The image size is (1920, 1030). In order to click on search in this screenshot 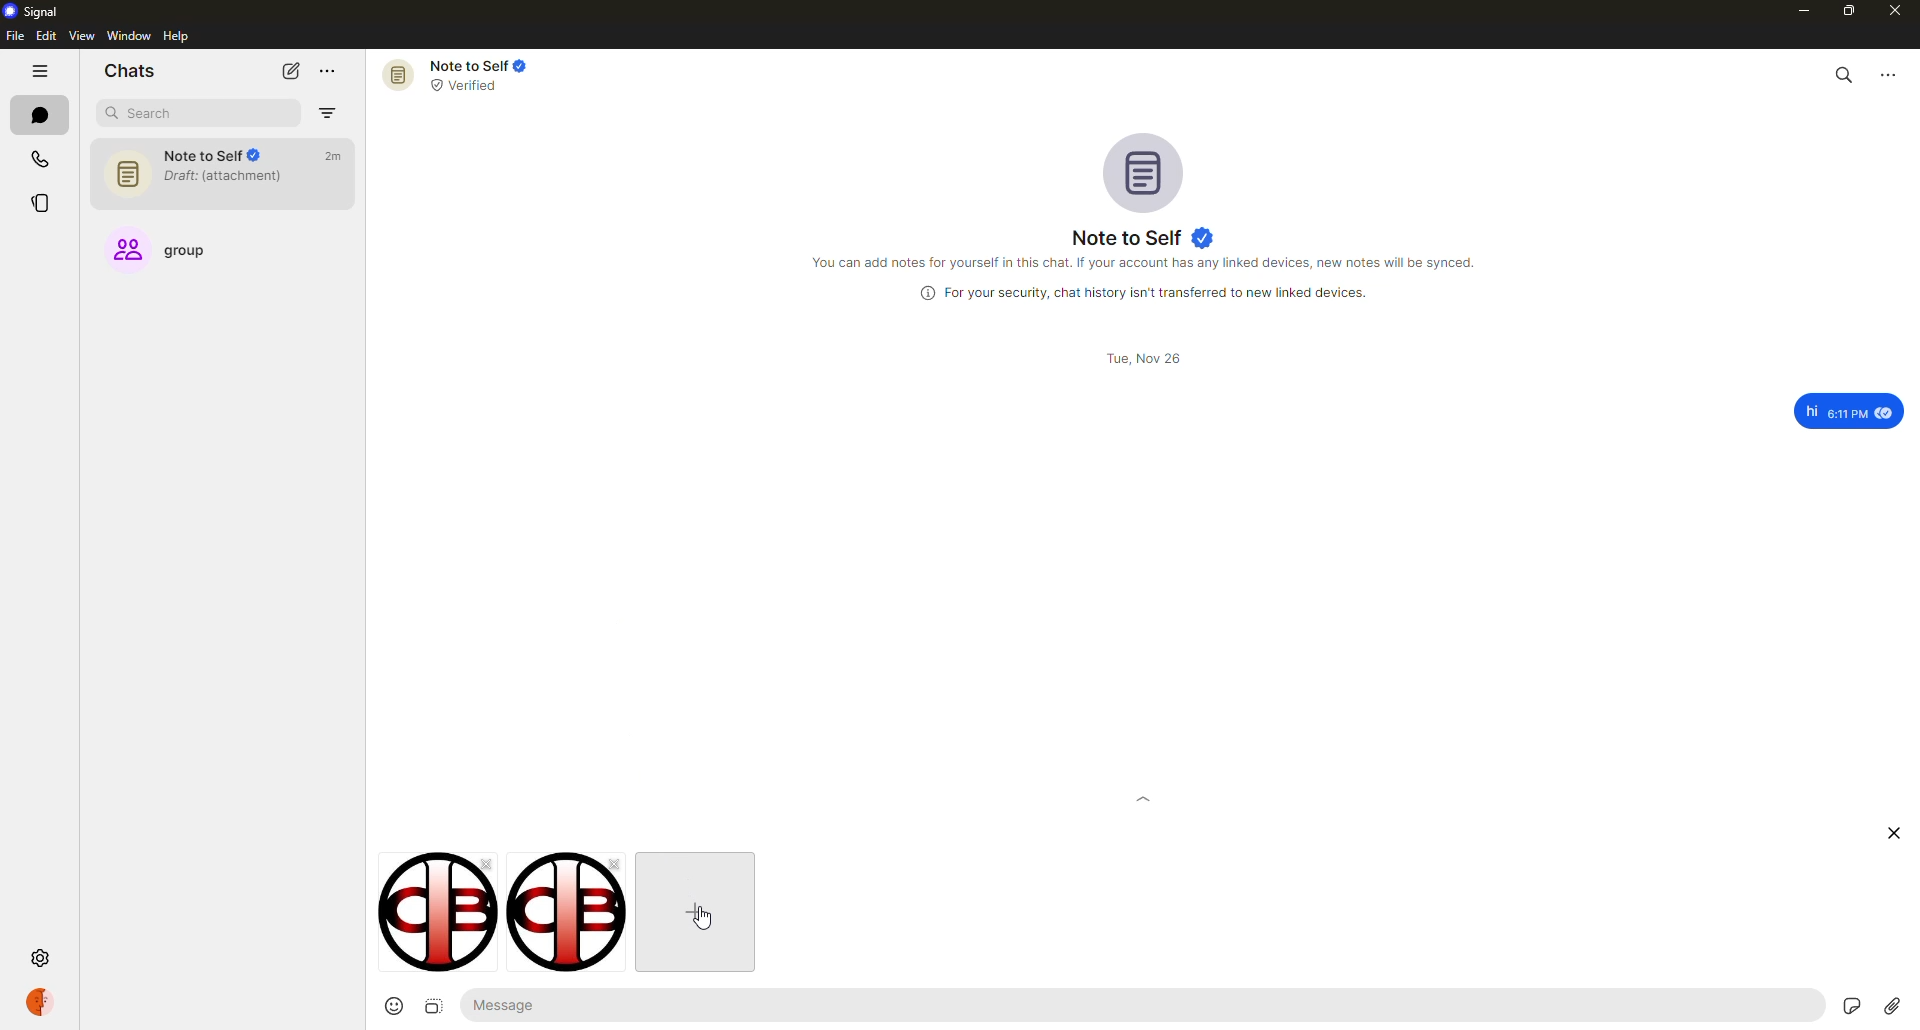, I will do `click(172, 110)`.